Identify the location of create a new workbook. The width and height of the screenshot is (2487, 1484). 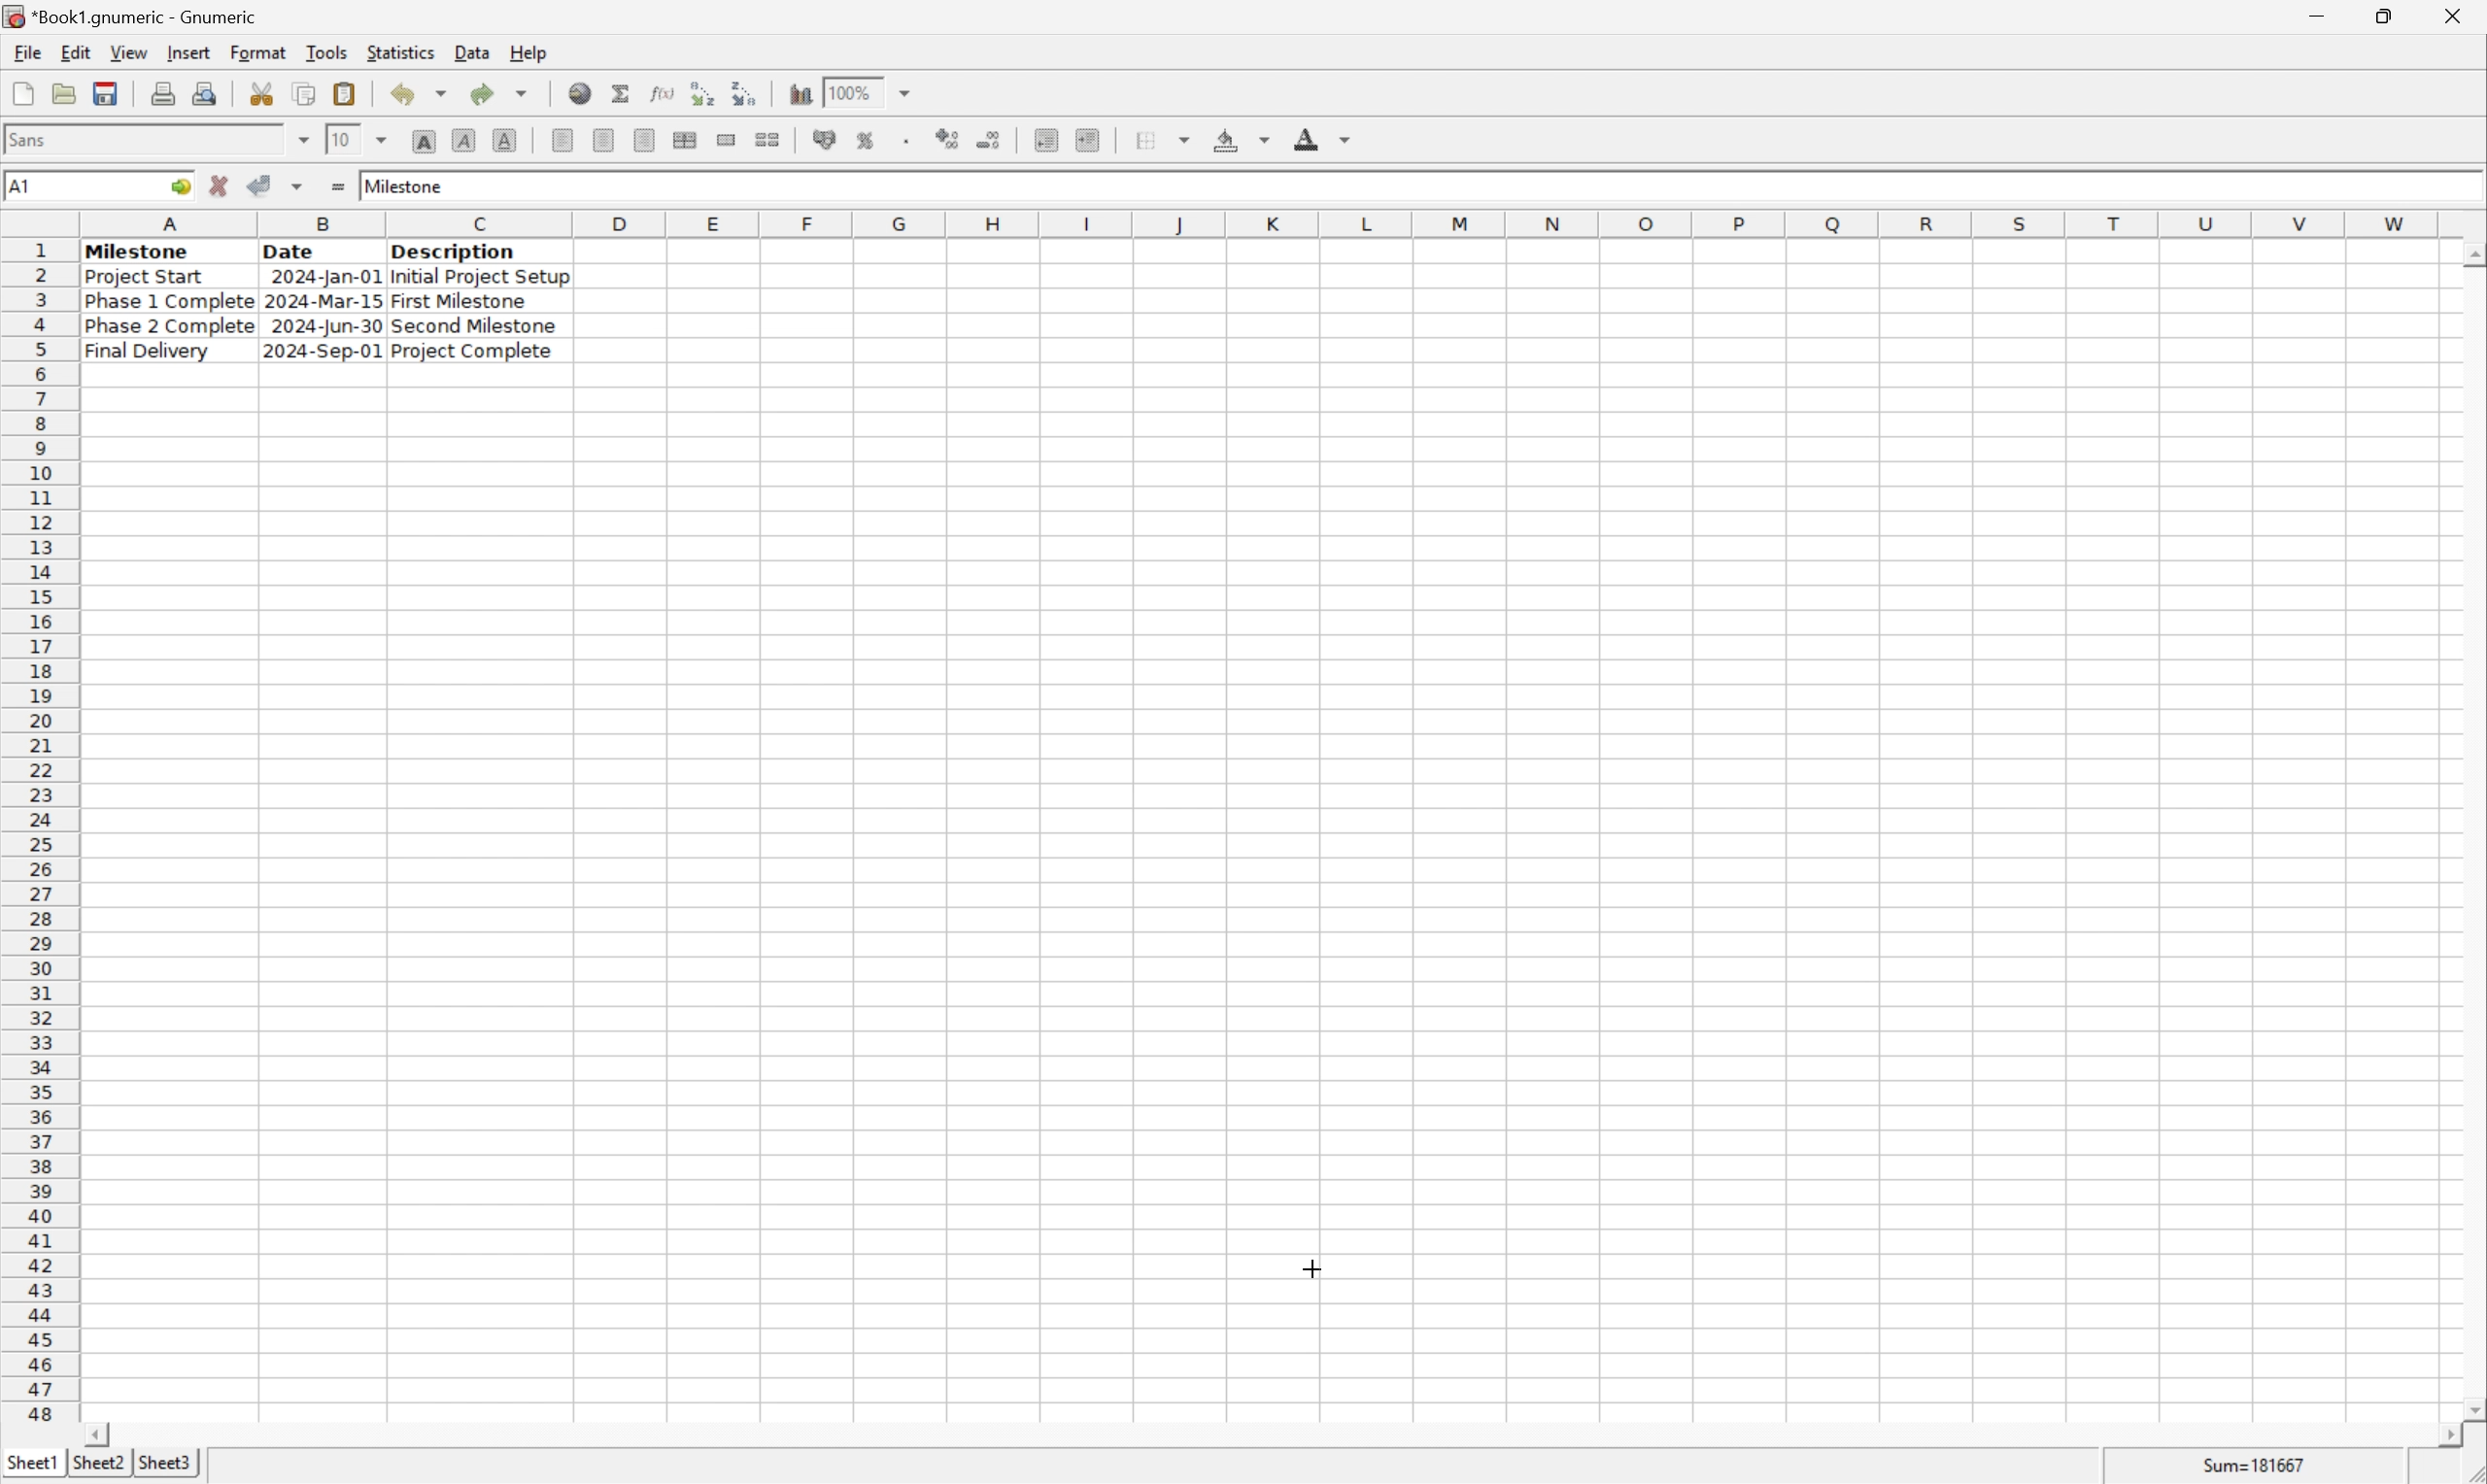
(21, 95).